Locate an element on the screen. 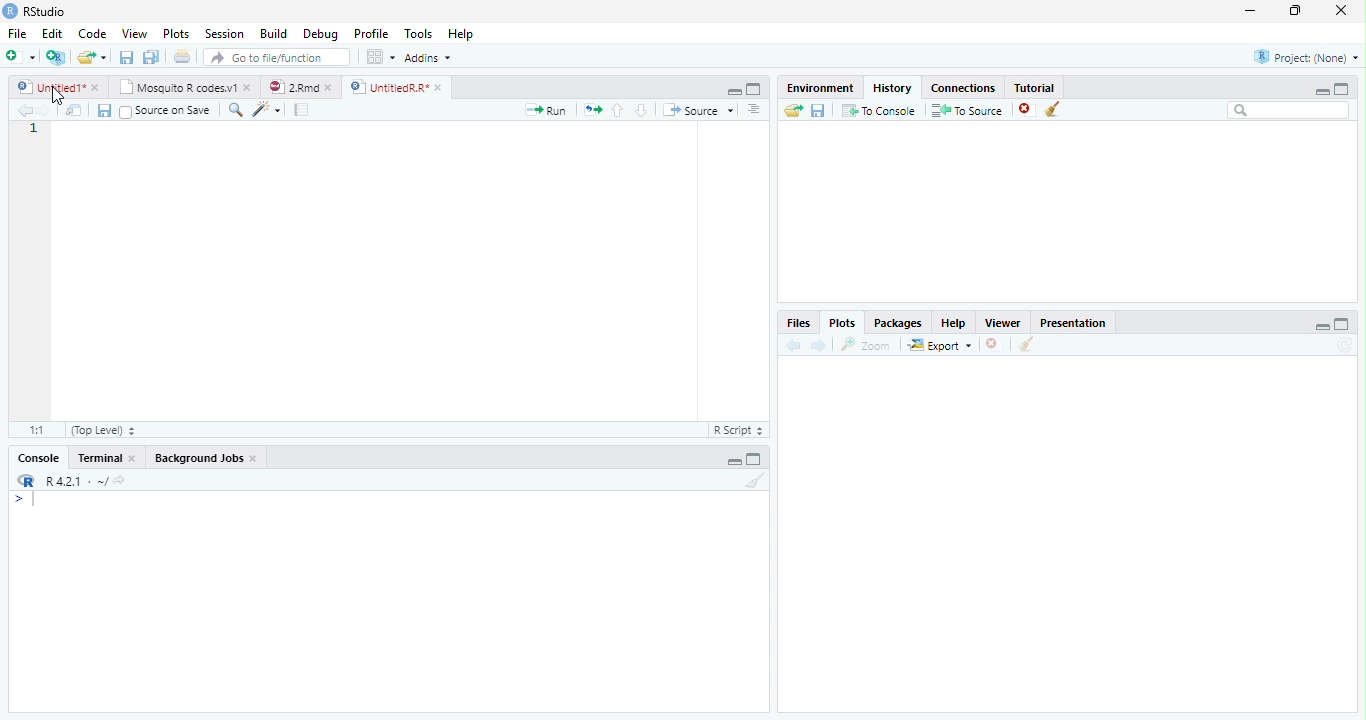 The width and height of the screenshot is (1366, 720). Clear all plots is located at coordinates (1026, 344).